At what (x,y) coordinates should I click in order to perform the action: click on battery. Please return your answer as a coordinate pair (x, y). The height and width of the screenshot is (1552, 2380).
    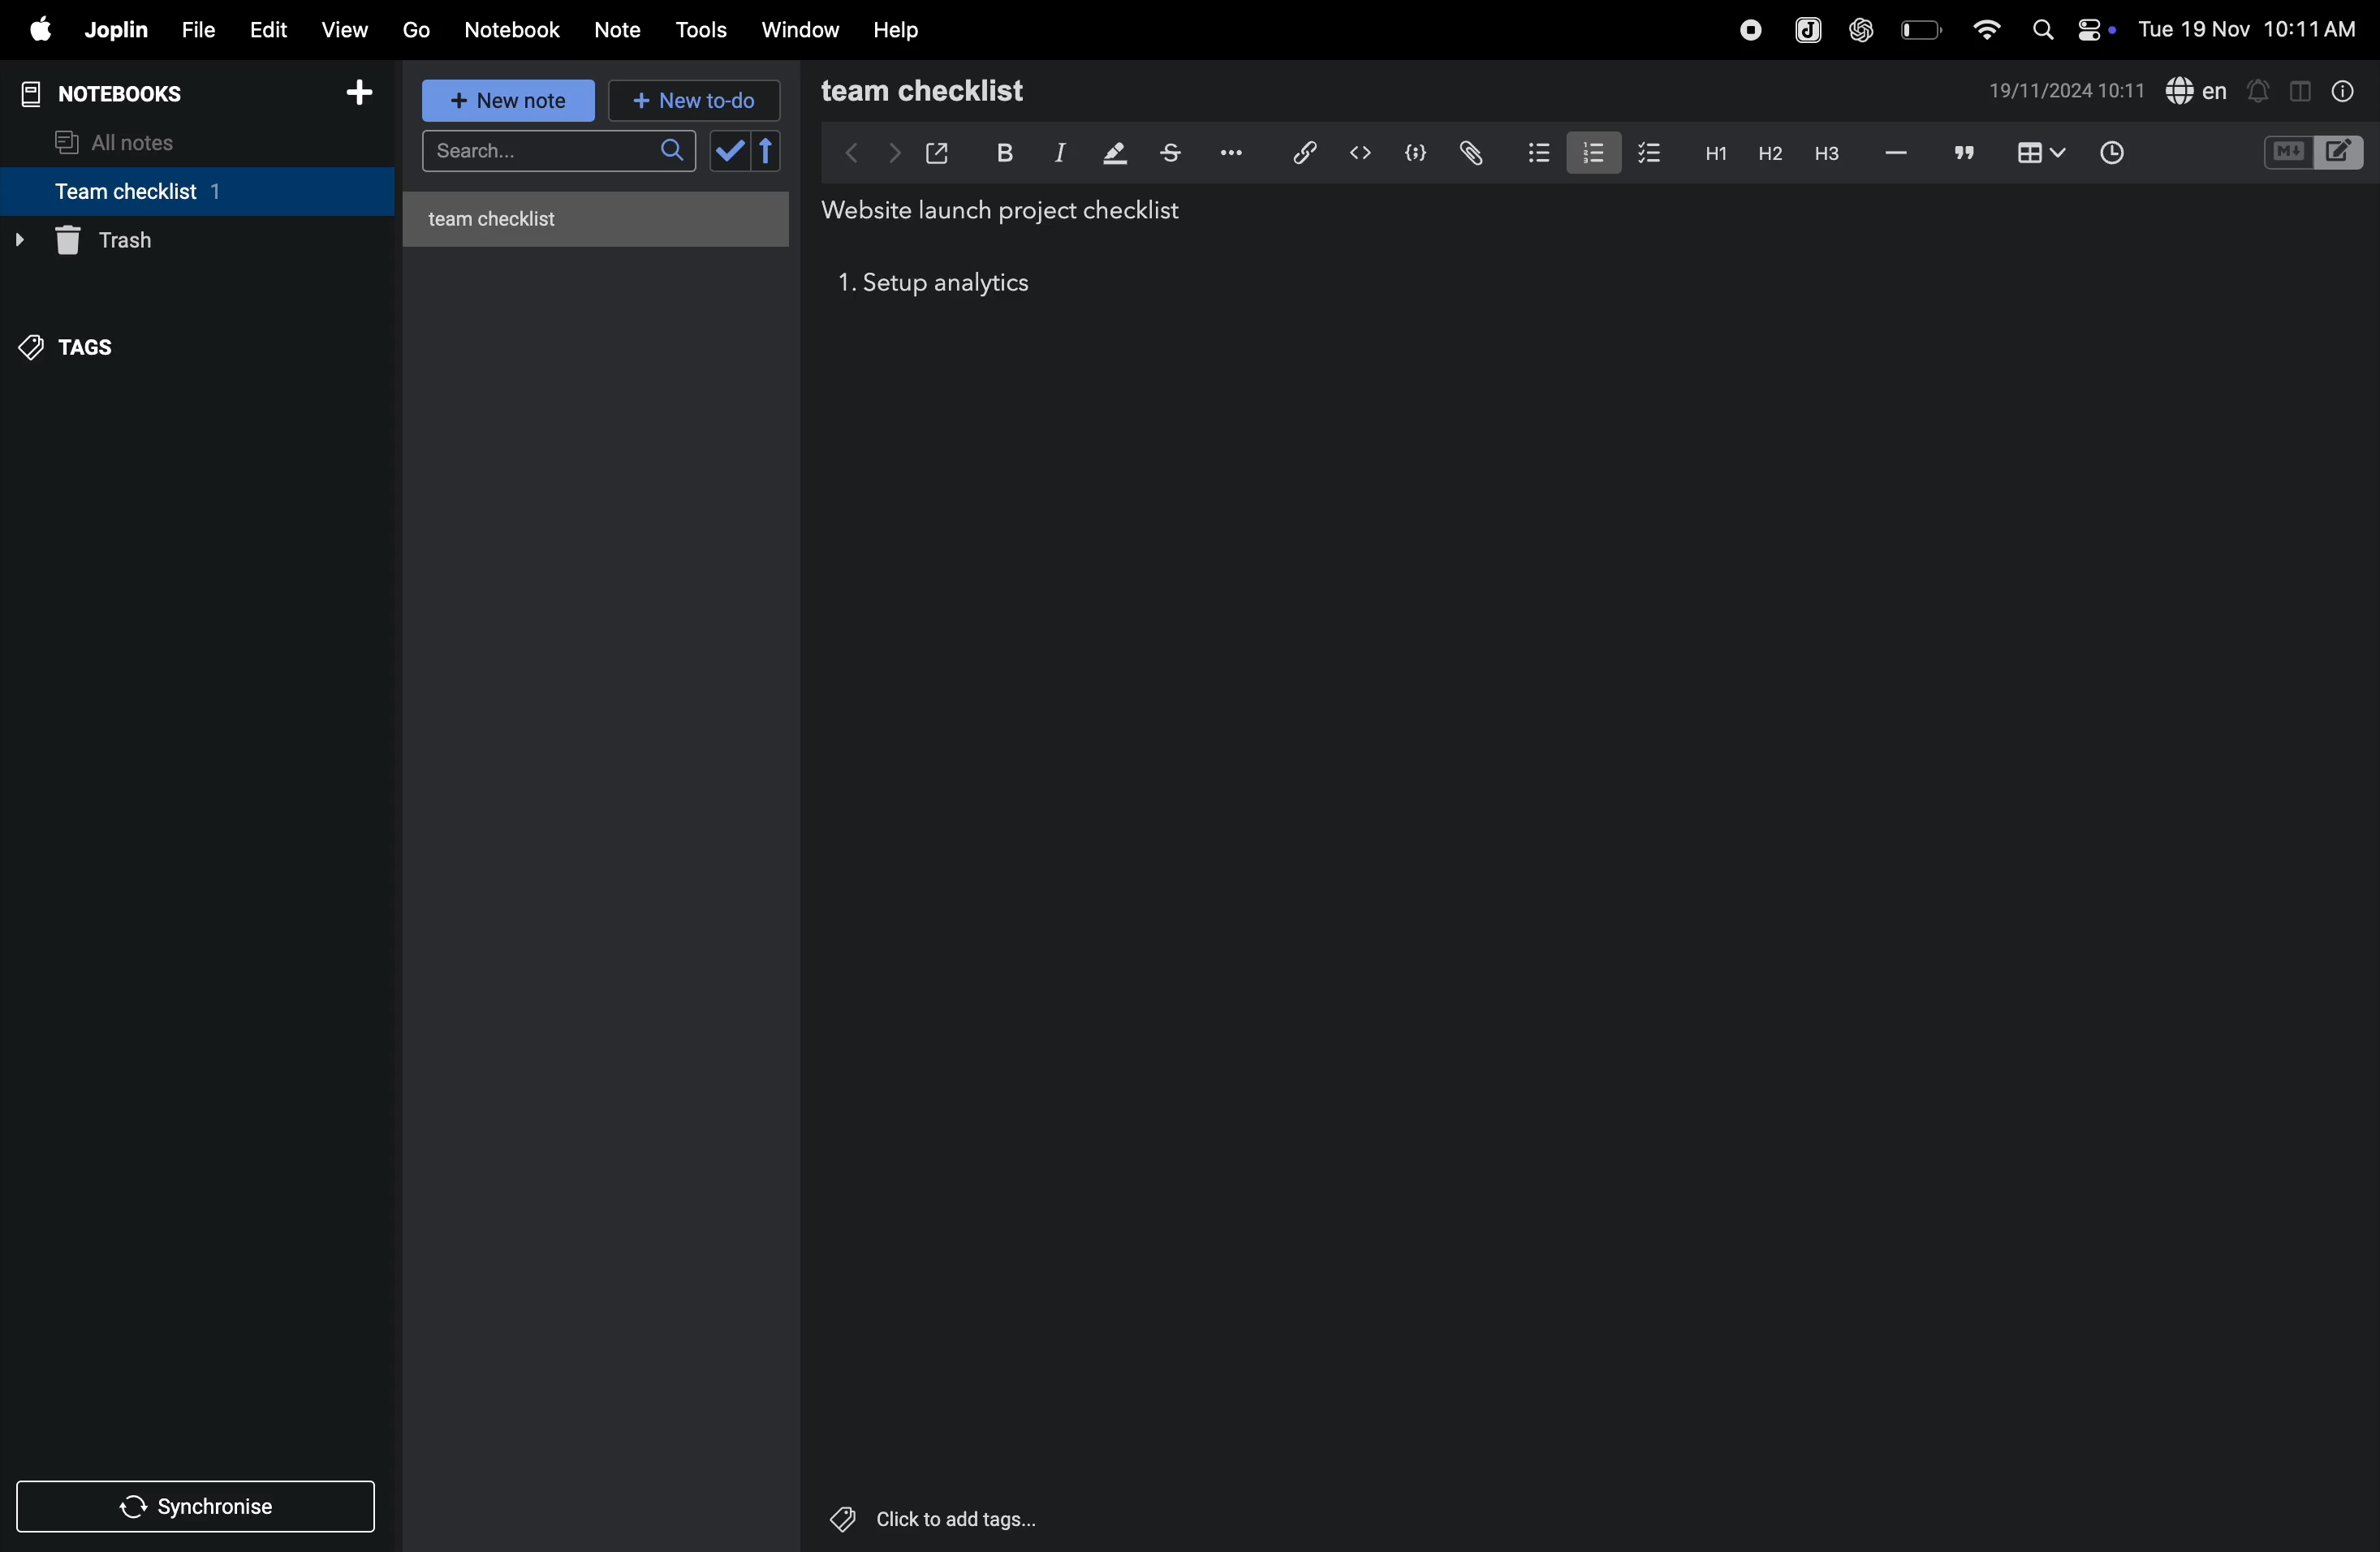
    Looking at the image, I should click on (1919, 29).